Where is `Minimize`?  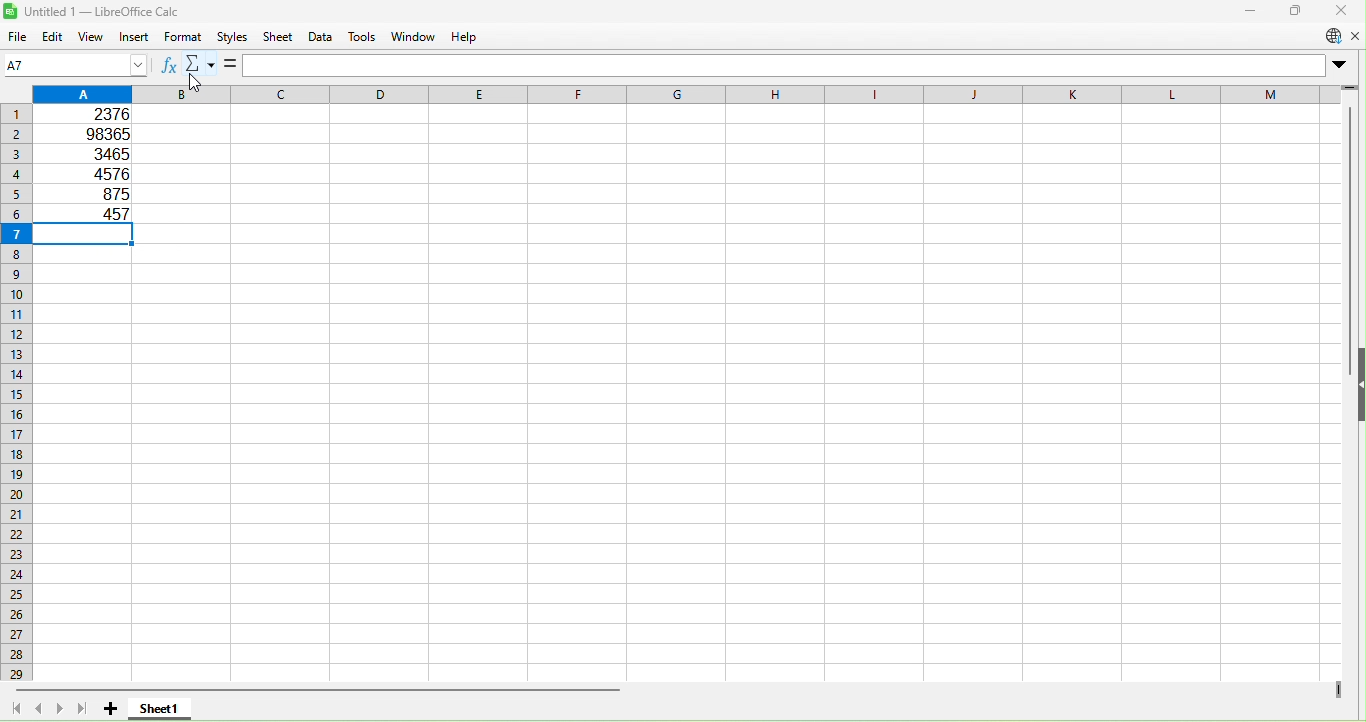 Minimize is located at coordinates (1247, 12).